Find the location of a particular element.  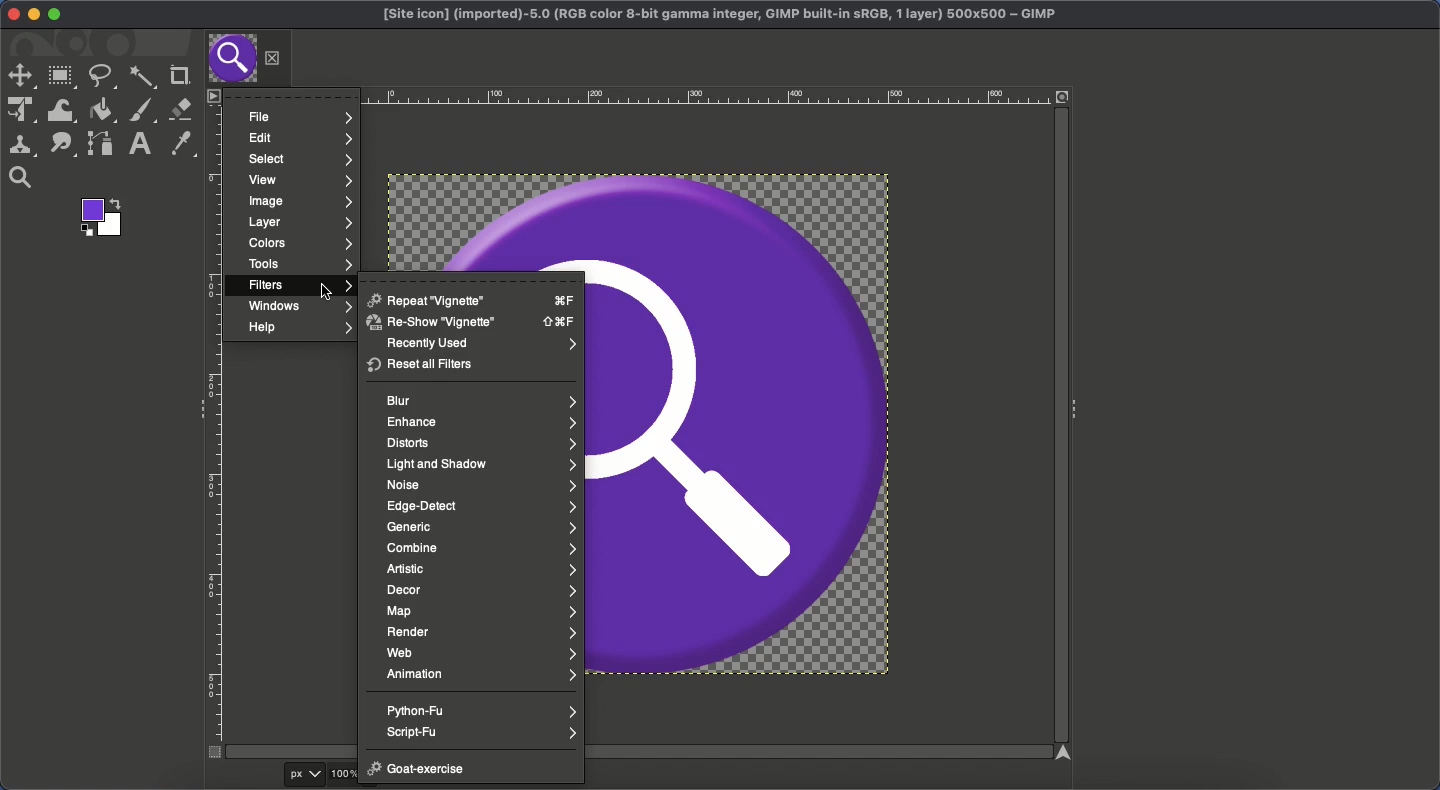

Filters is located at coordinates (297, 285).